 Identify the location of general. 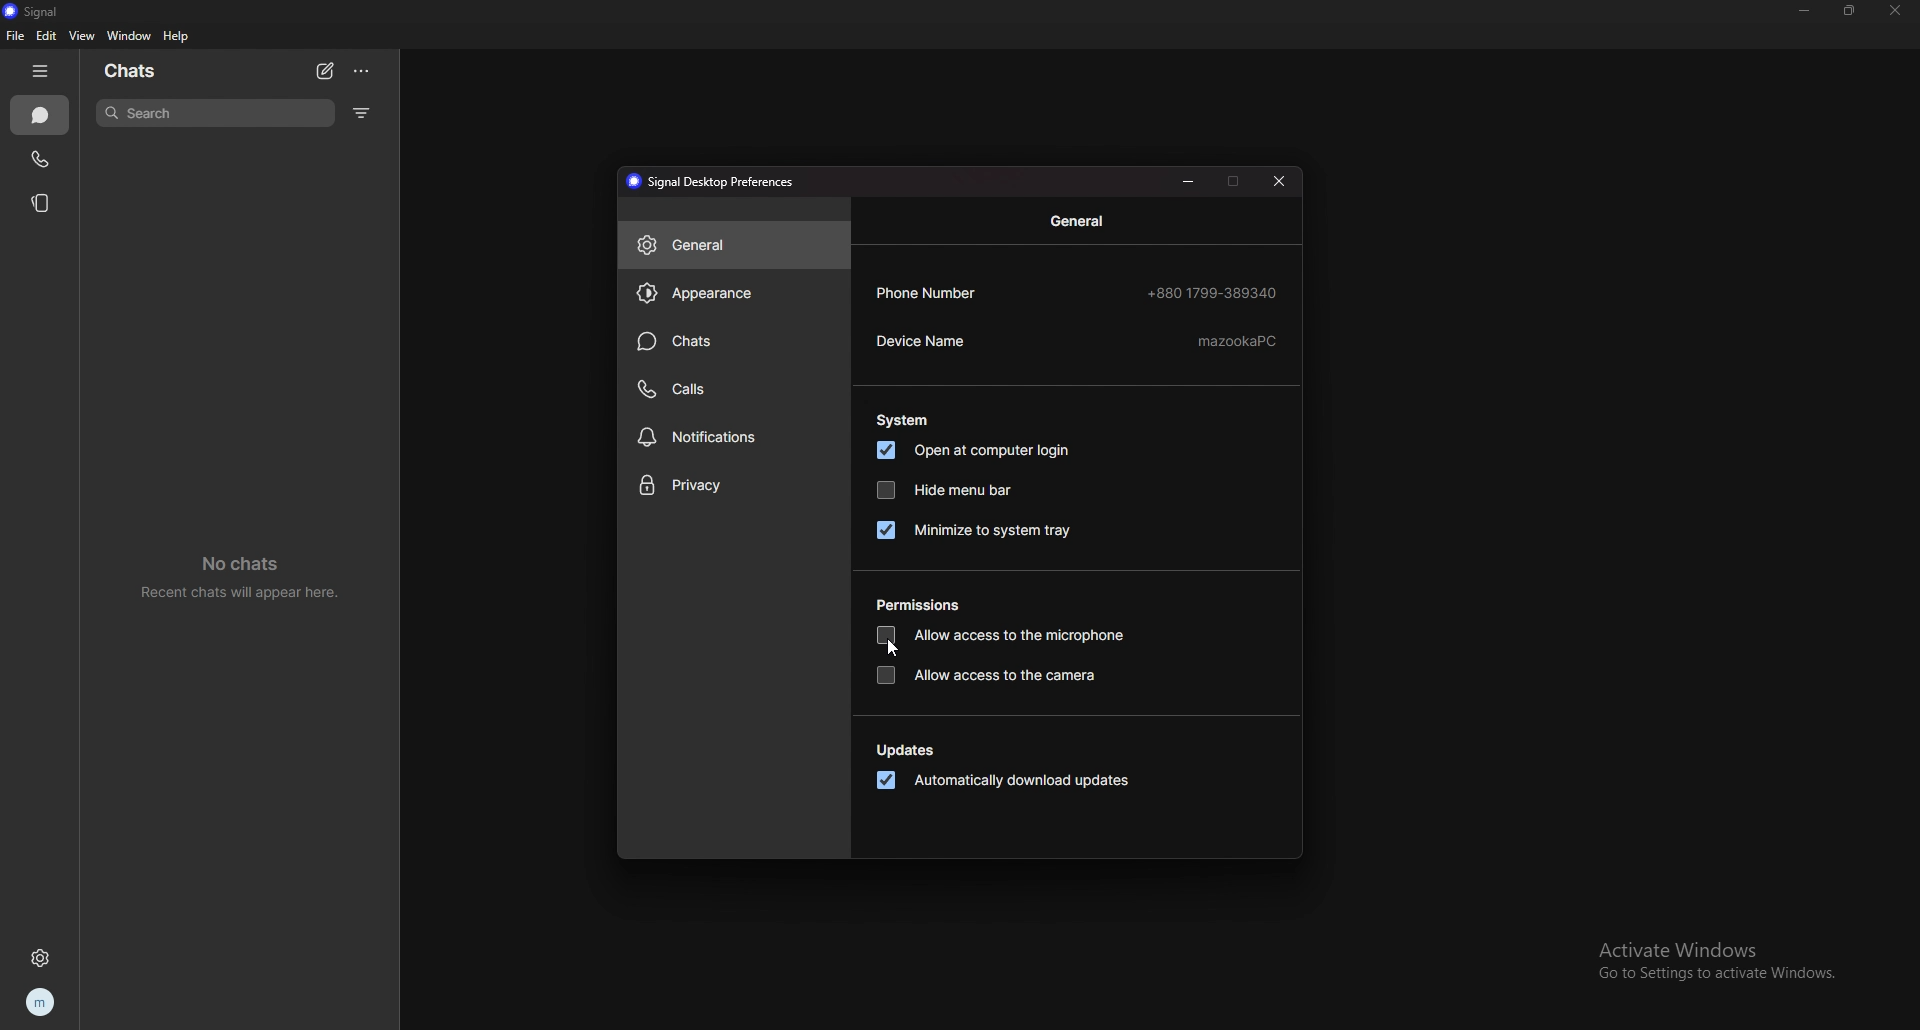
(730, 244).